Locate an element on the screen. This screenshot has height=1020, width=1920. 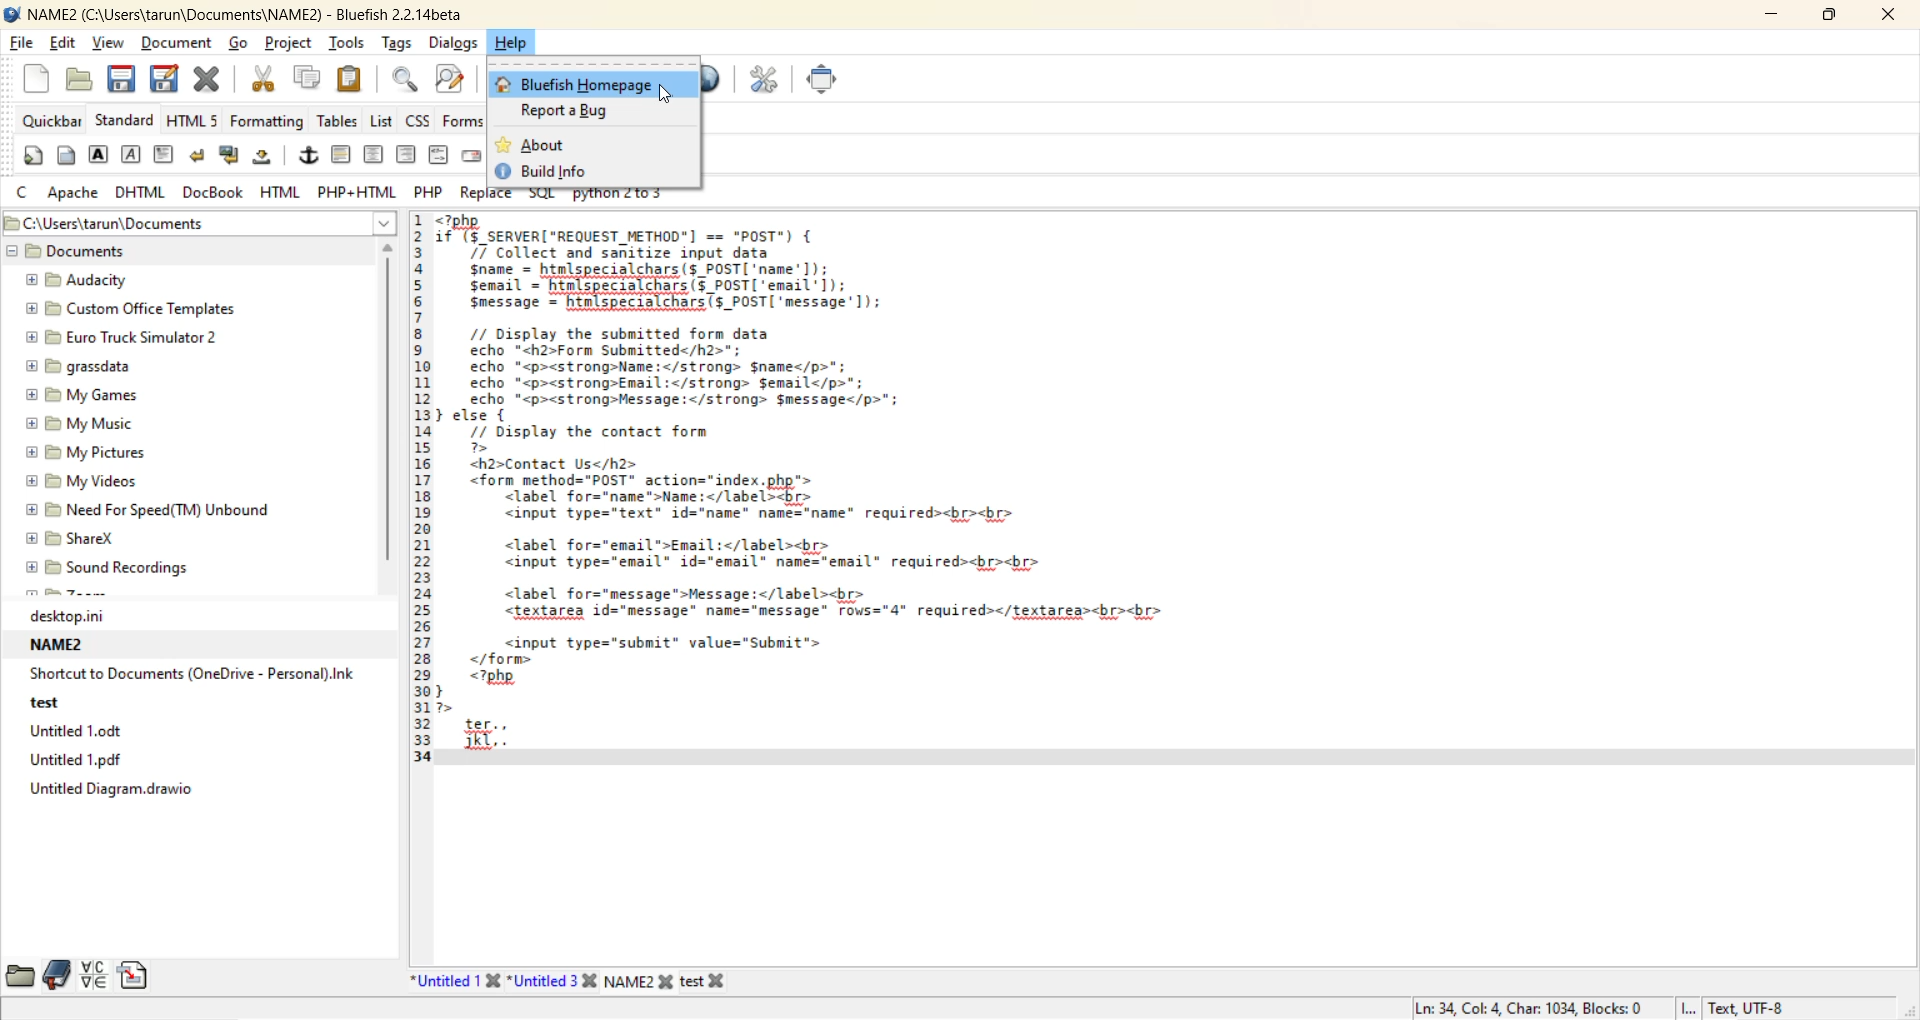
quickstart is located at coordinates (36, 156).